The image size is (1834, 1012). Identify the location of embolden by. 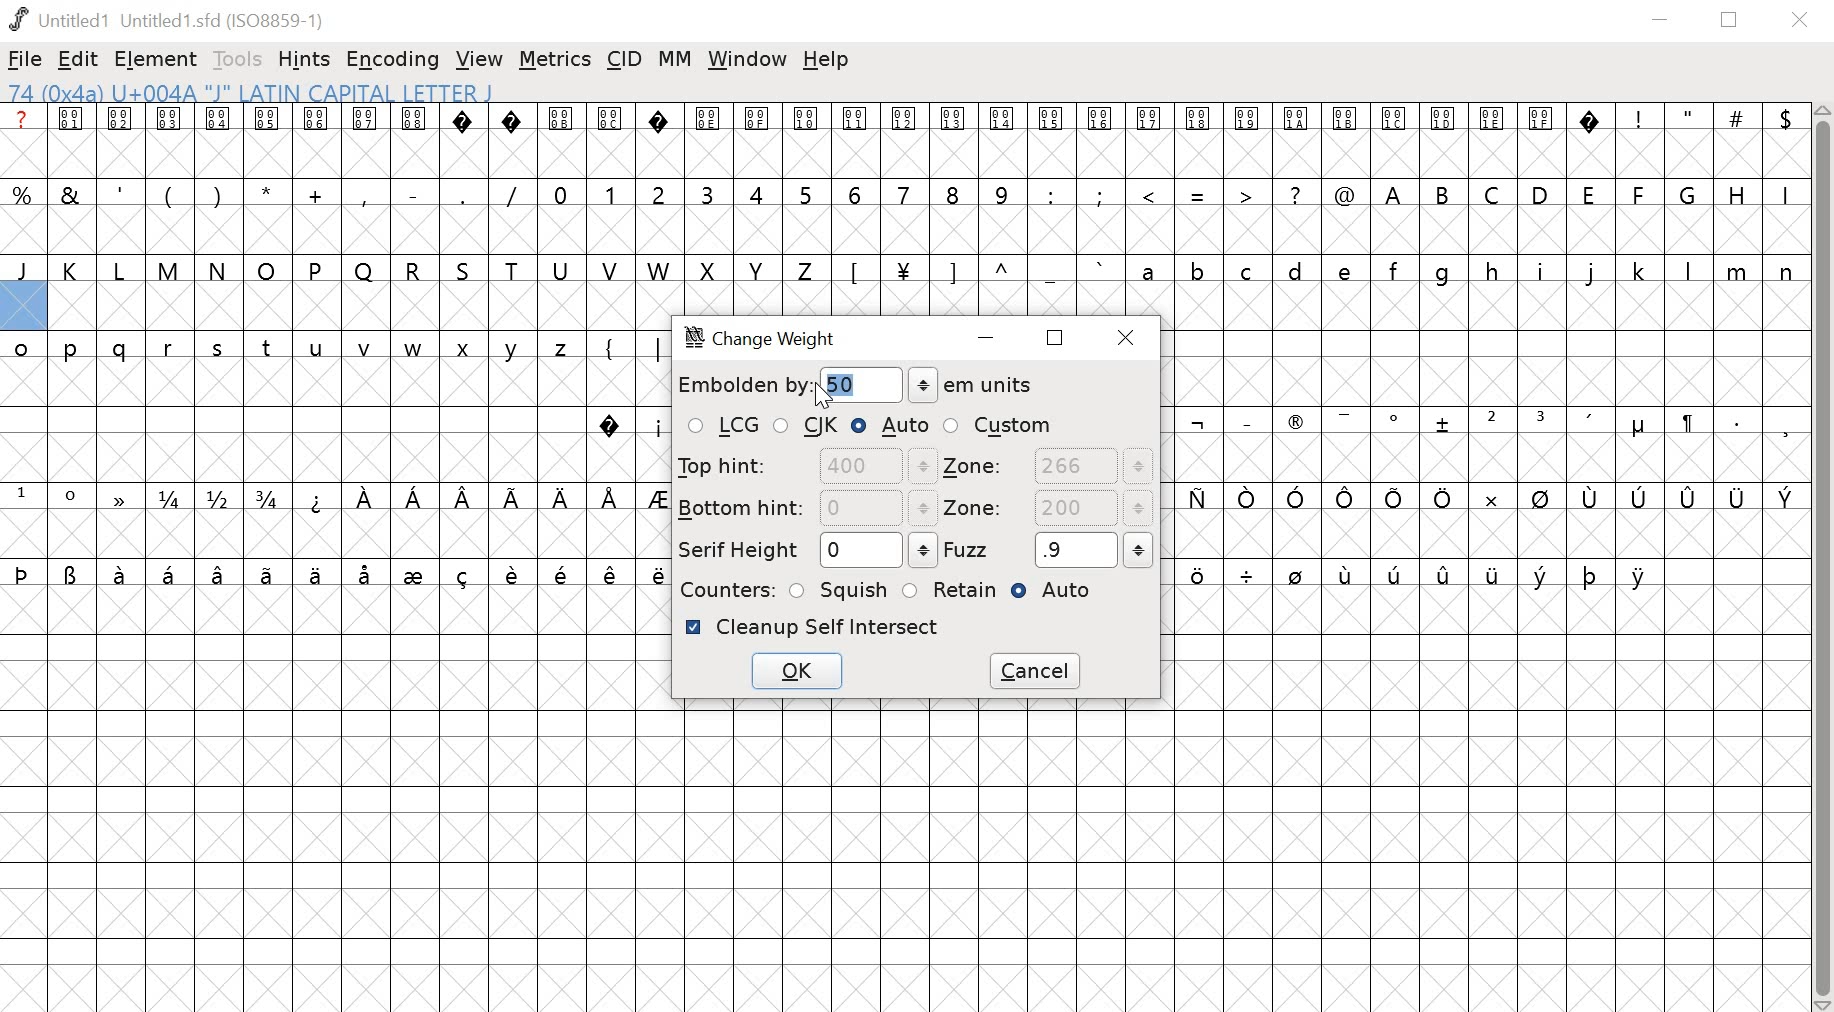
(742, 385).